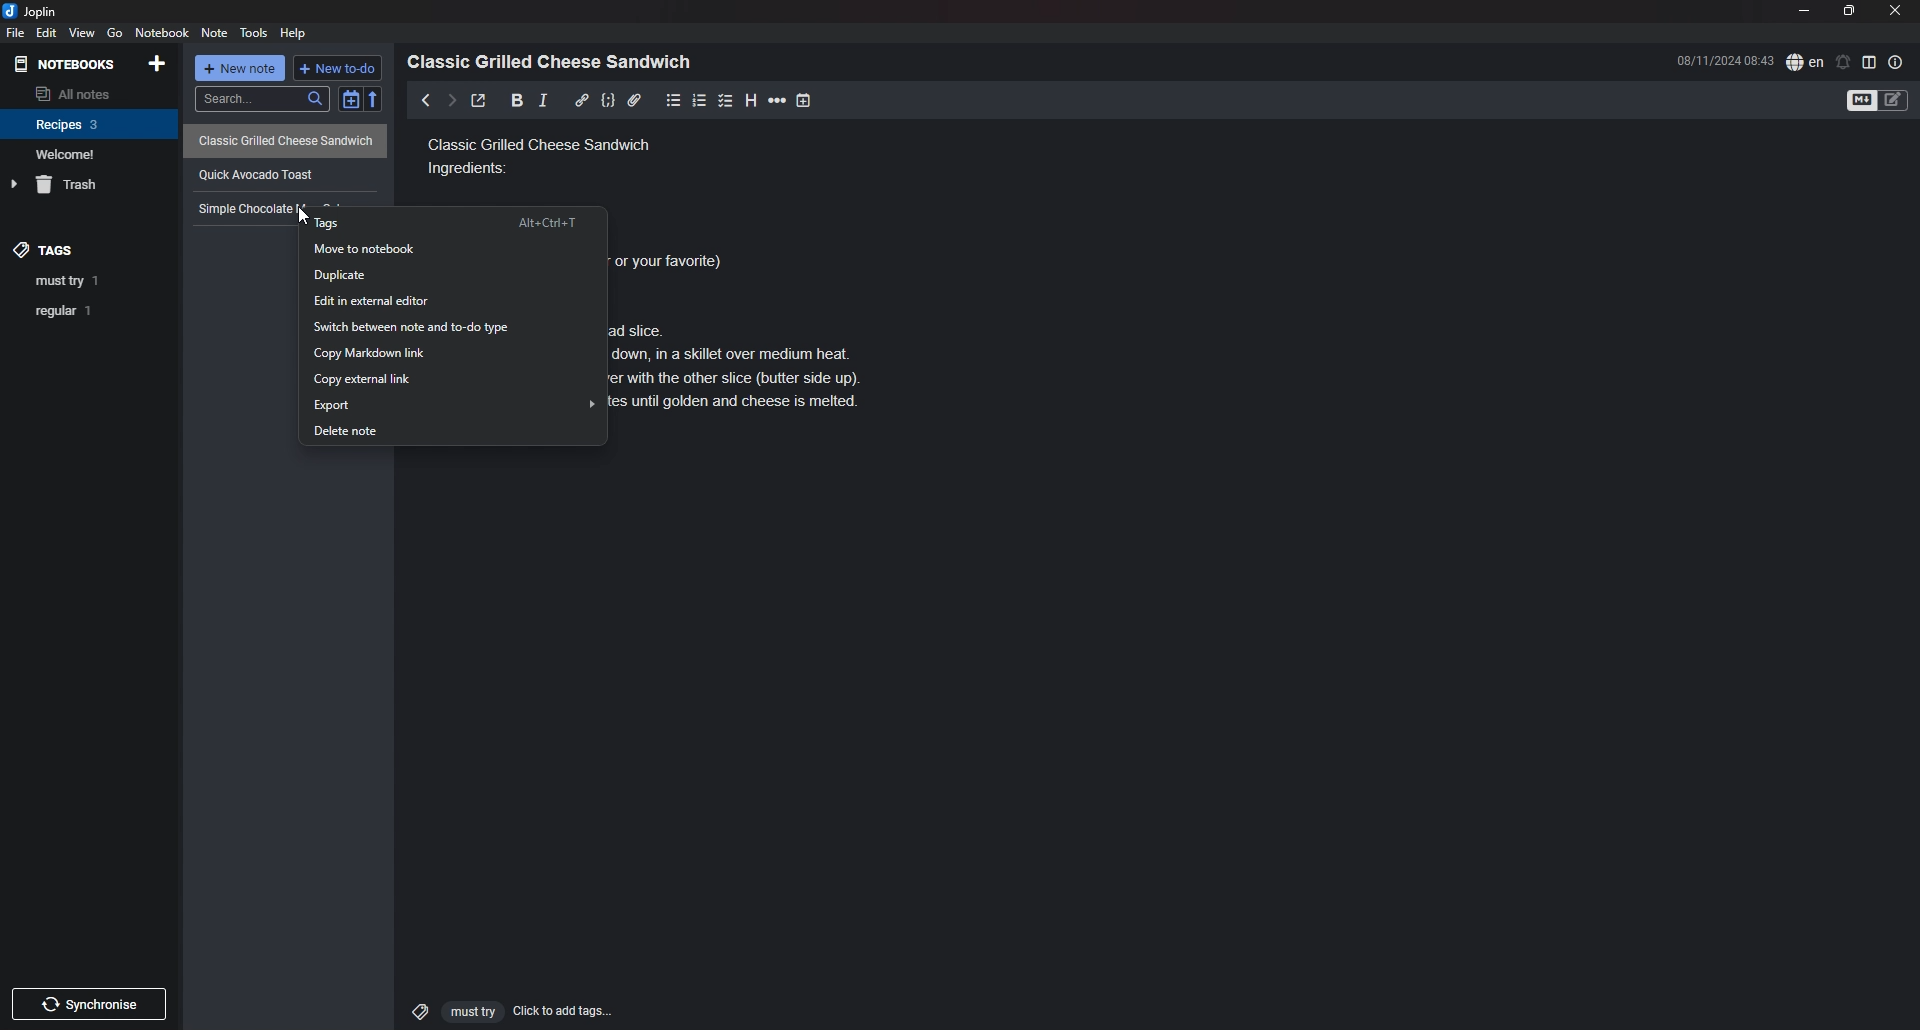 The height and width of the screenshot is (1030, 1920). I want to click on add time, so click(806, 100).